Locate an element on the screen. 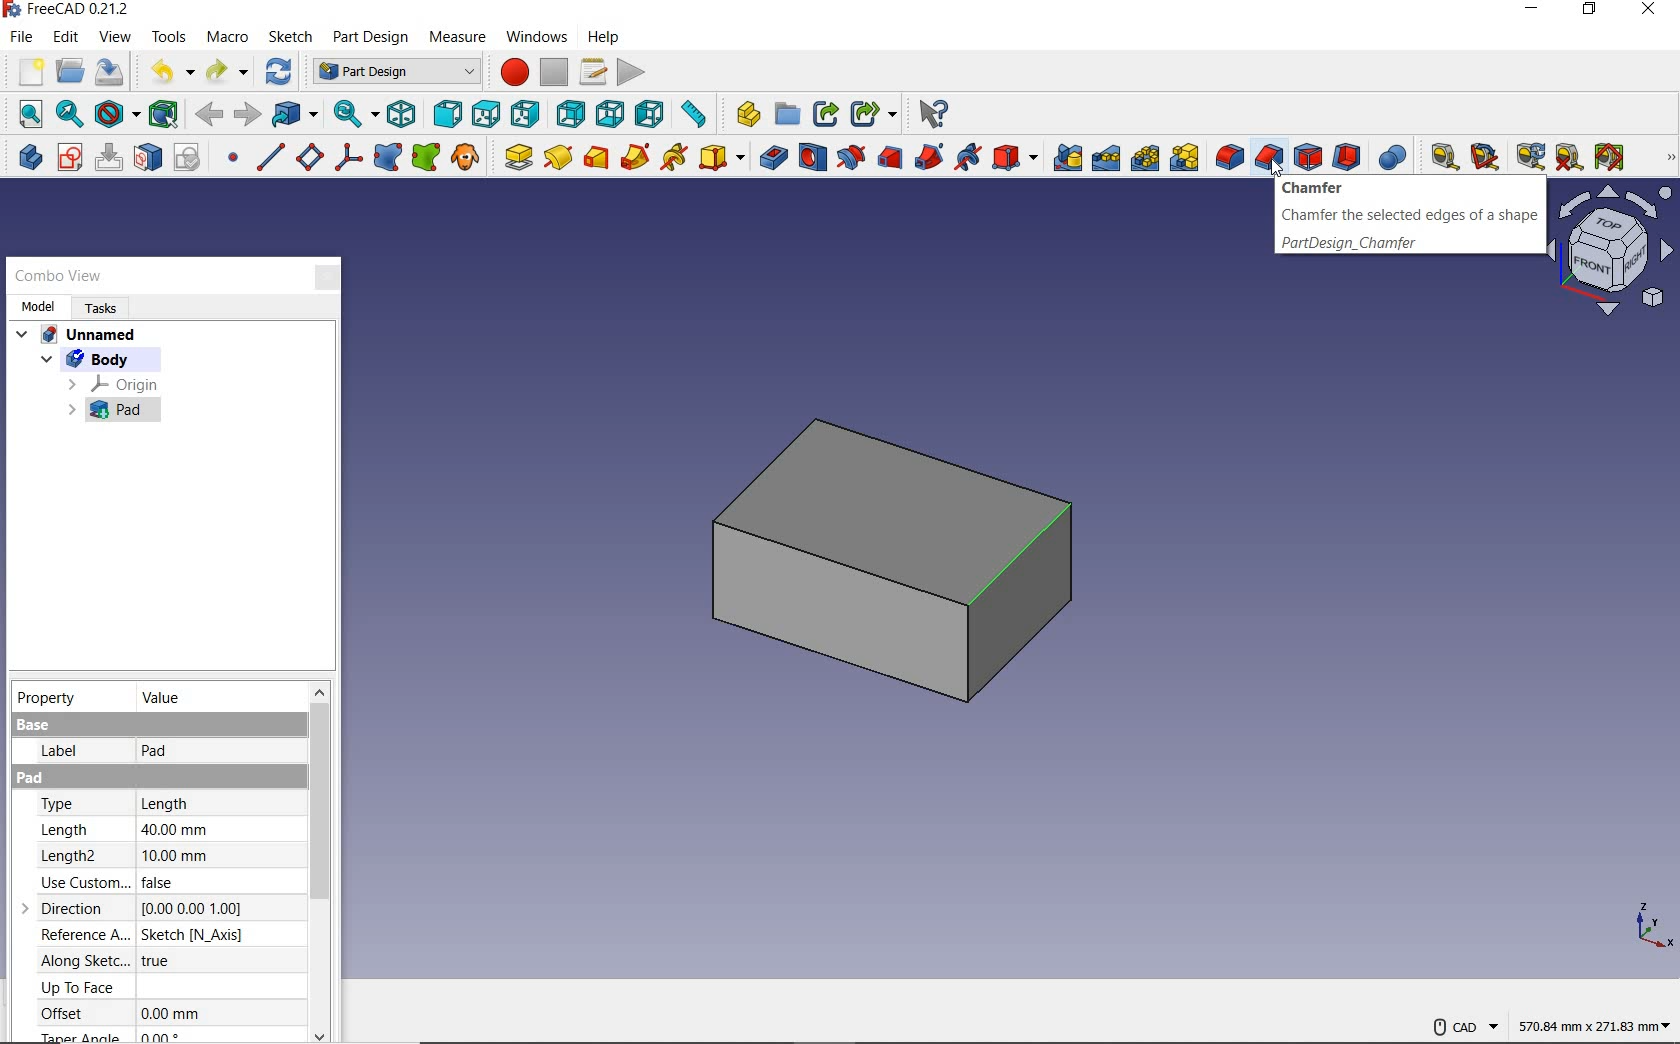 This screenshot has height=1044, width=1680. Length is located at coordinates (178, 802).